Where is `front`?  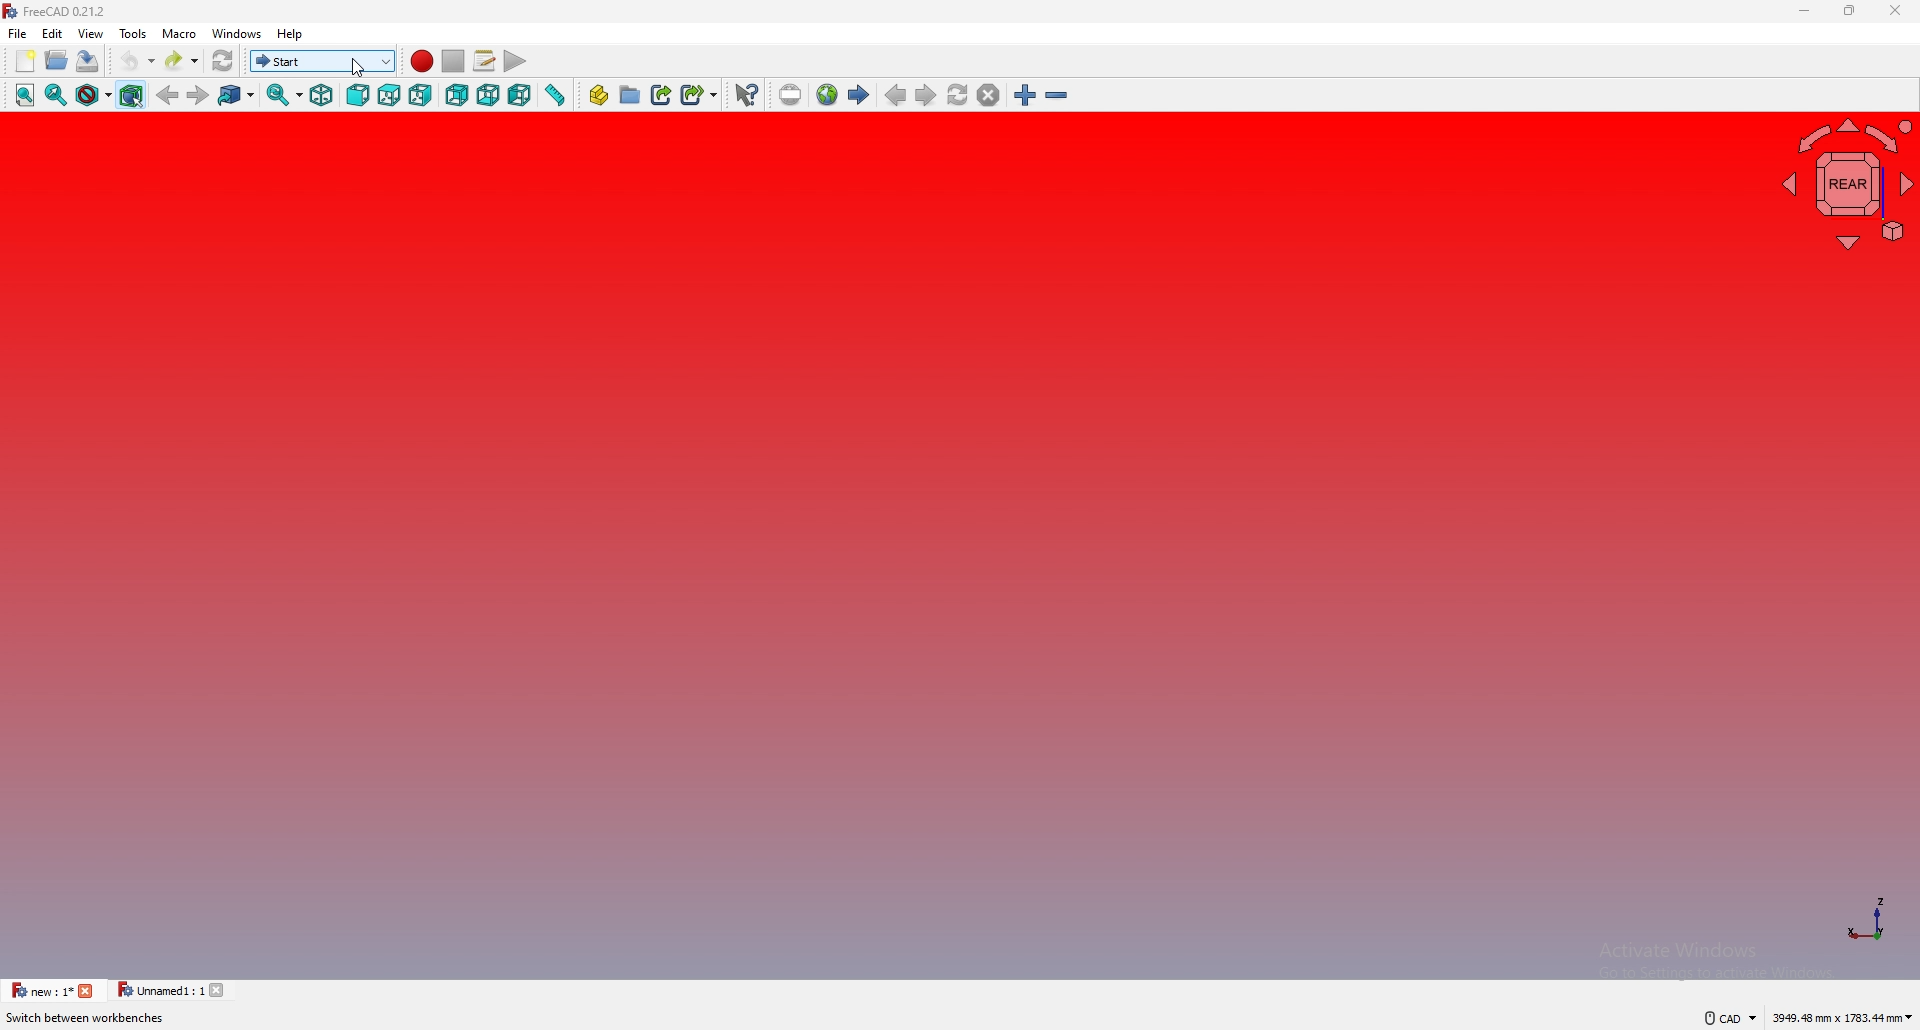
front is located at coordinates (356, 96).